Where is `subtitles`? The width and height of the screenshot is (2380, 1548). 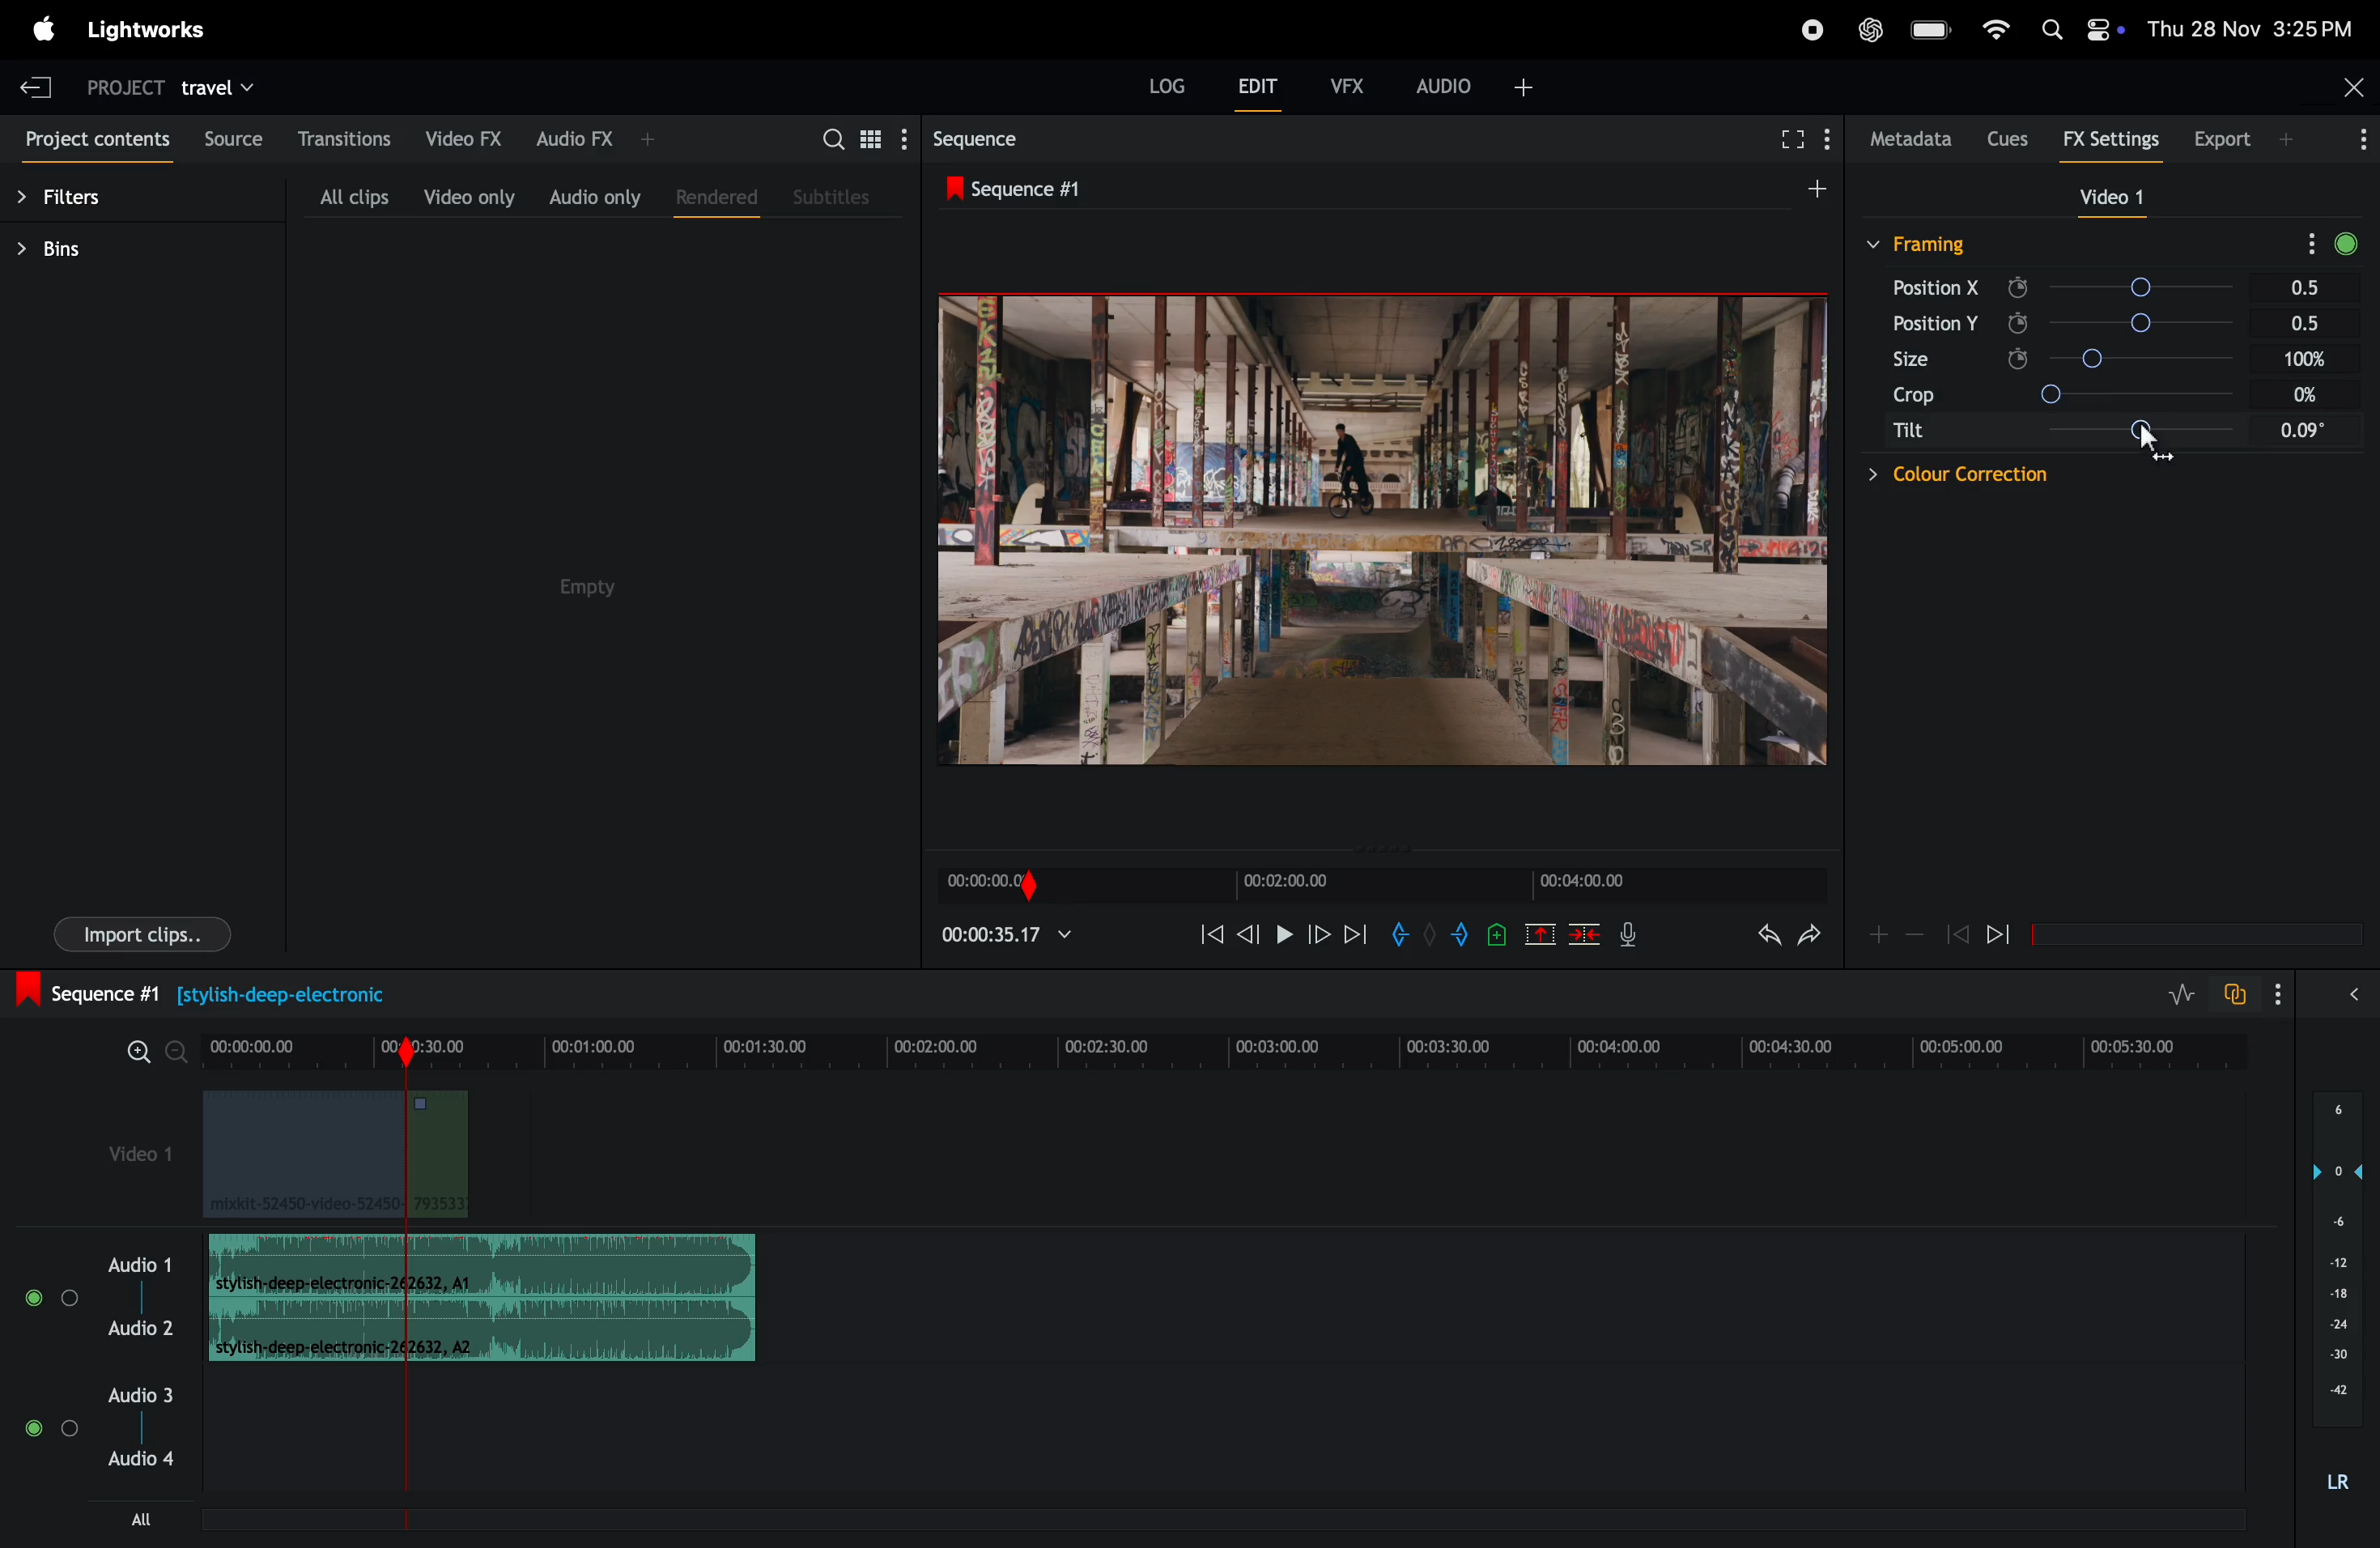
subtitles is located at coordinates (838, 195).